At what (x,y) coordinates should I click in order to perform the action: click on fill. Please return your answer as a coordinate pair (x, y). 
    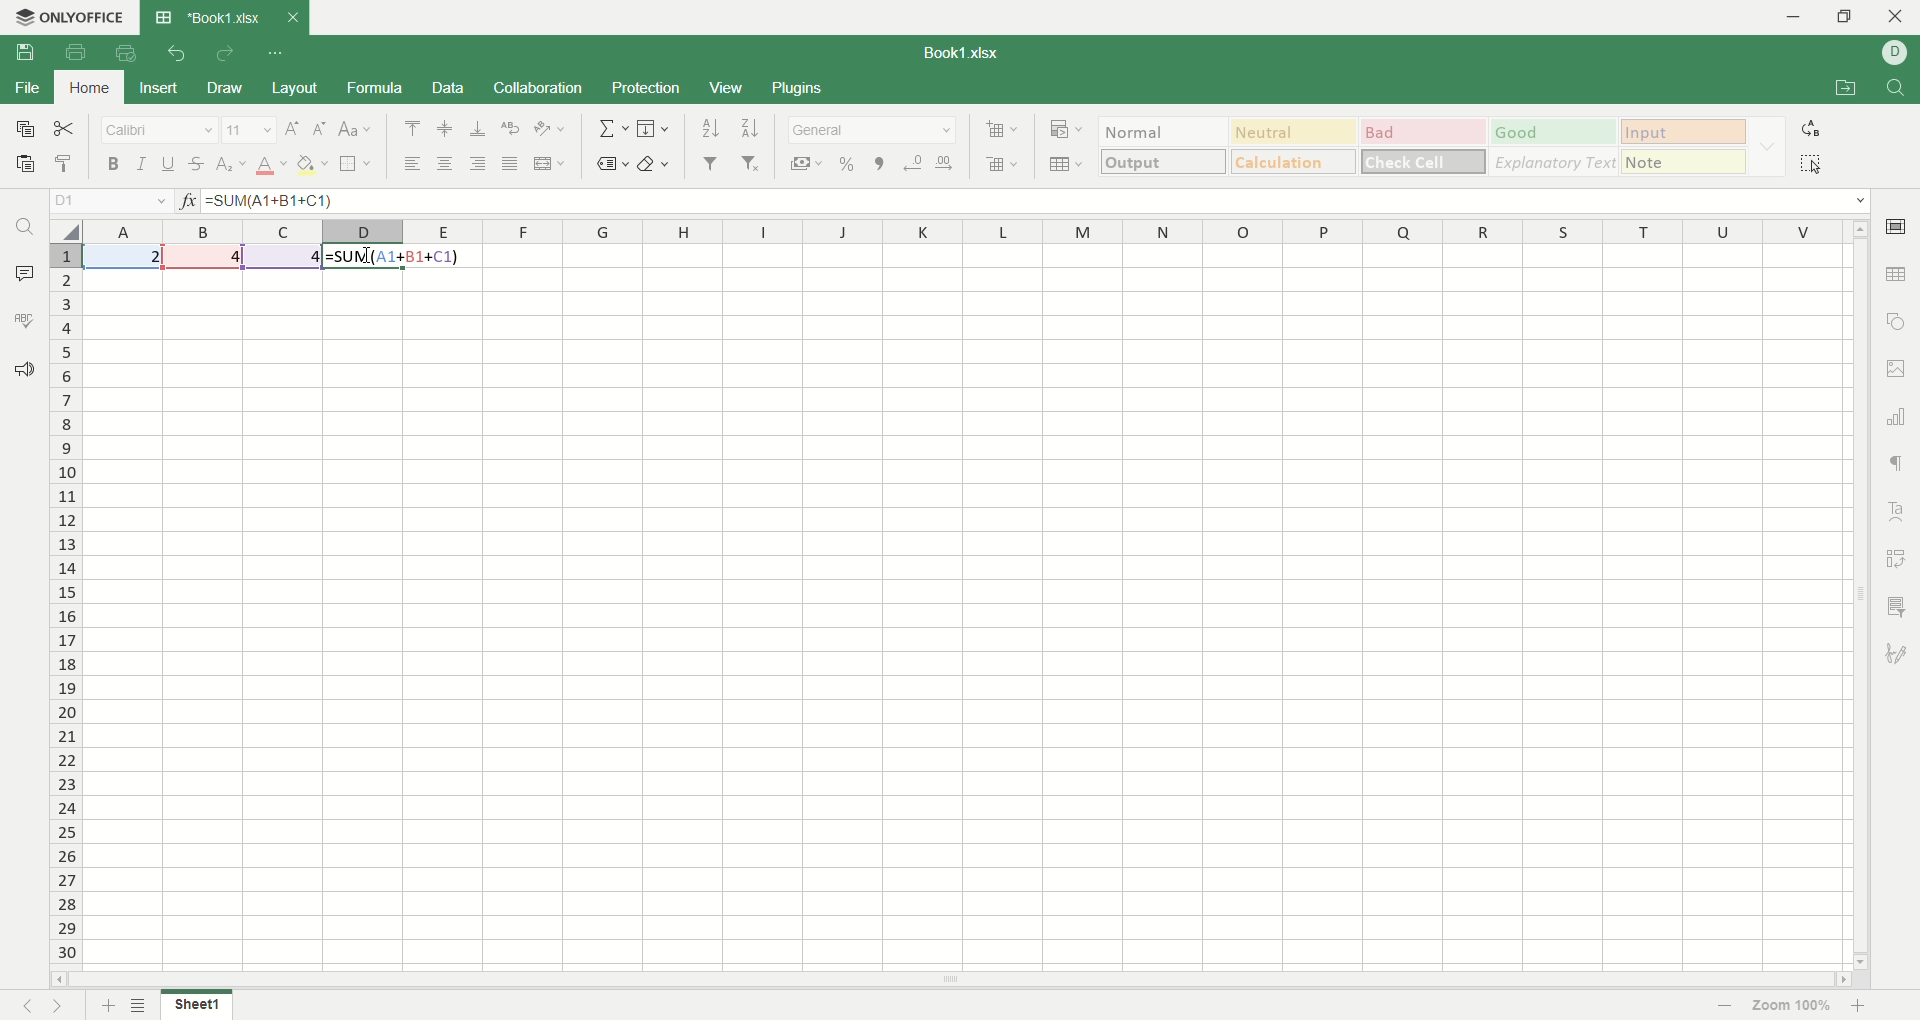
    Looking at the image, I should click on (656, 129).